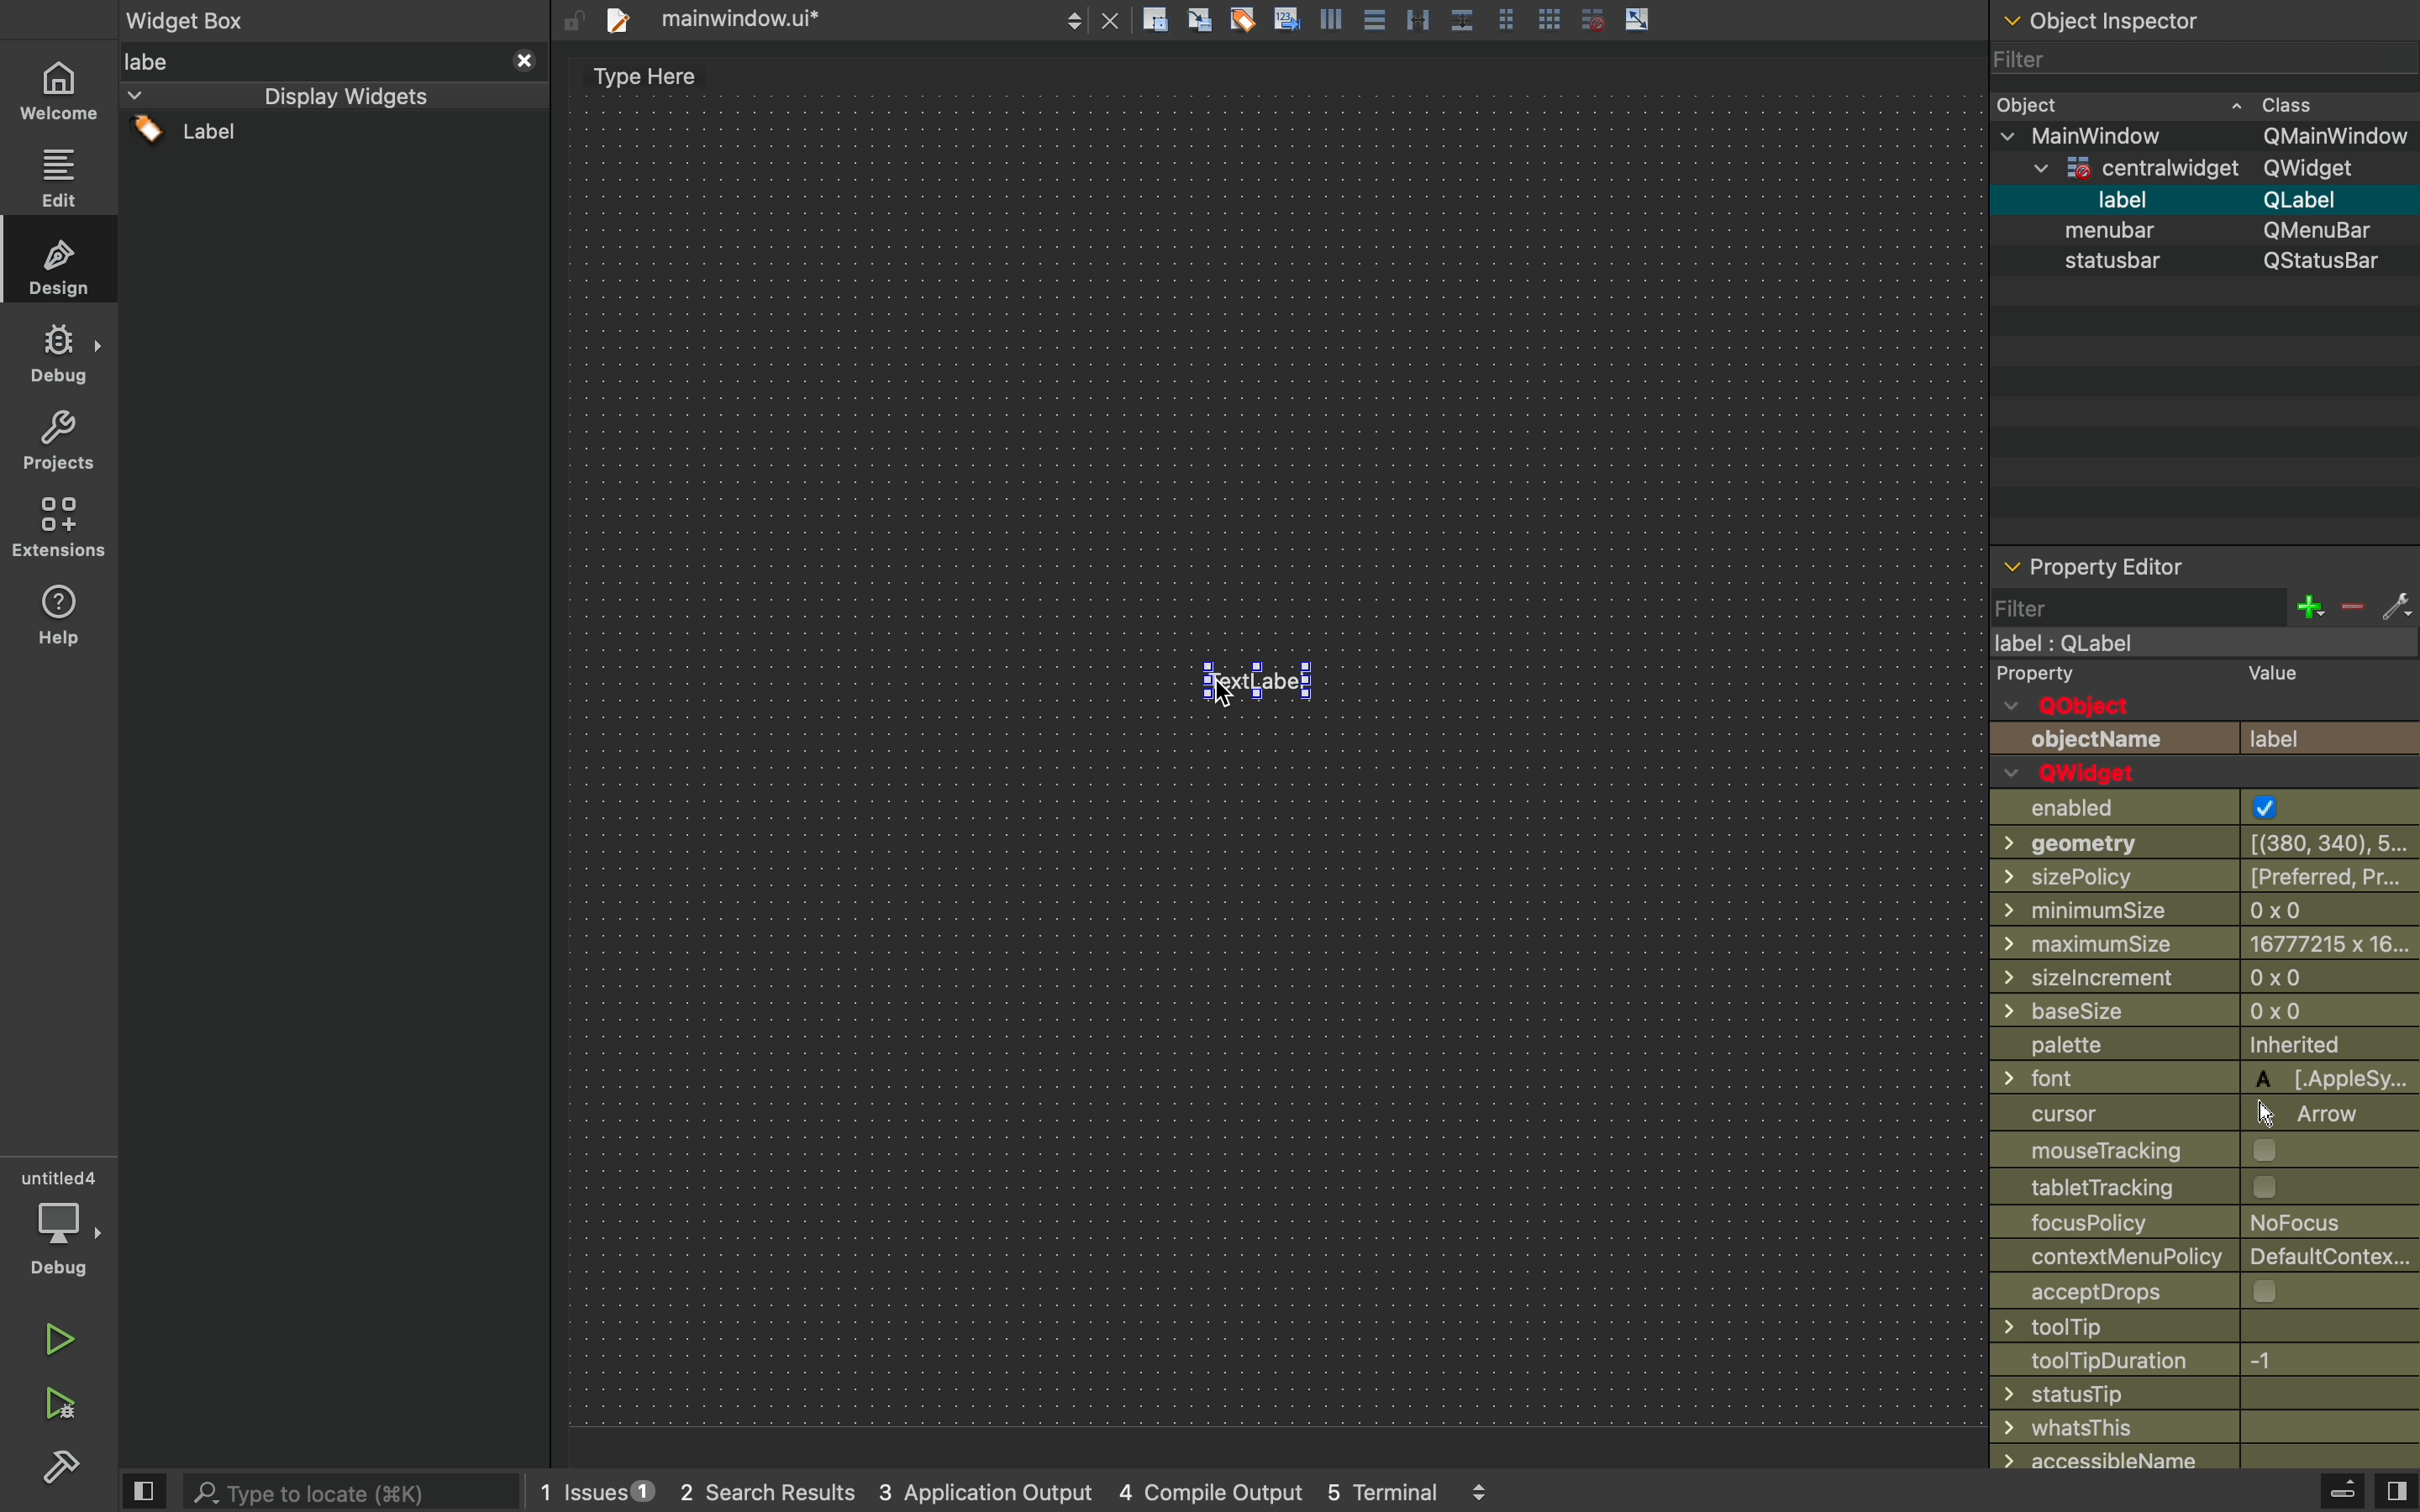  Describe the element at coordinates (58, 172) in the screenshot. I see `edit` at that location.